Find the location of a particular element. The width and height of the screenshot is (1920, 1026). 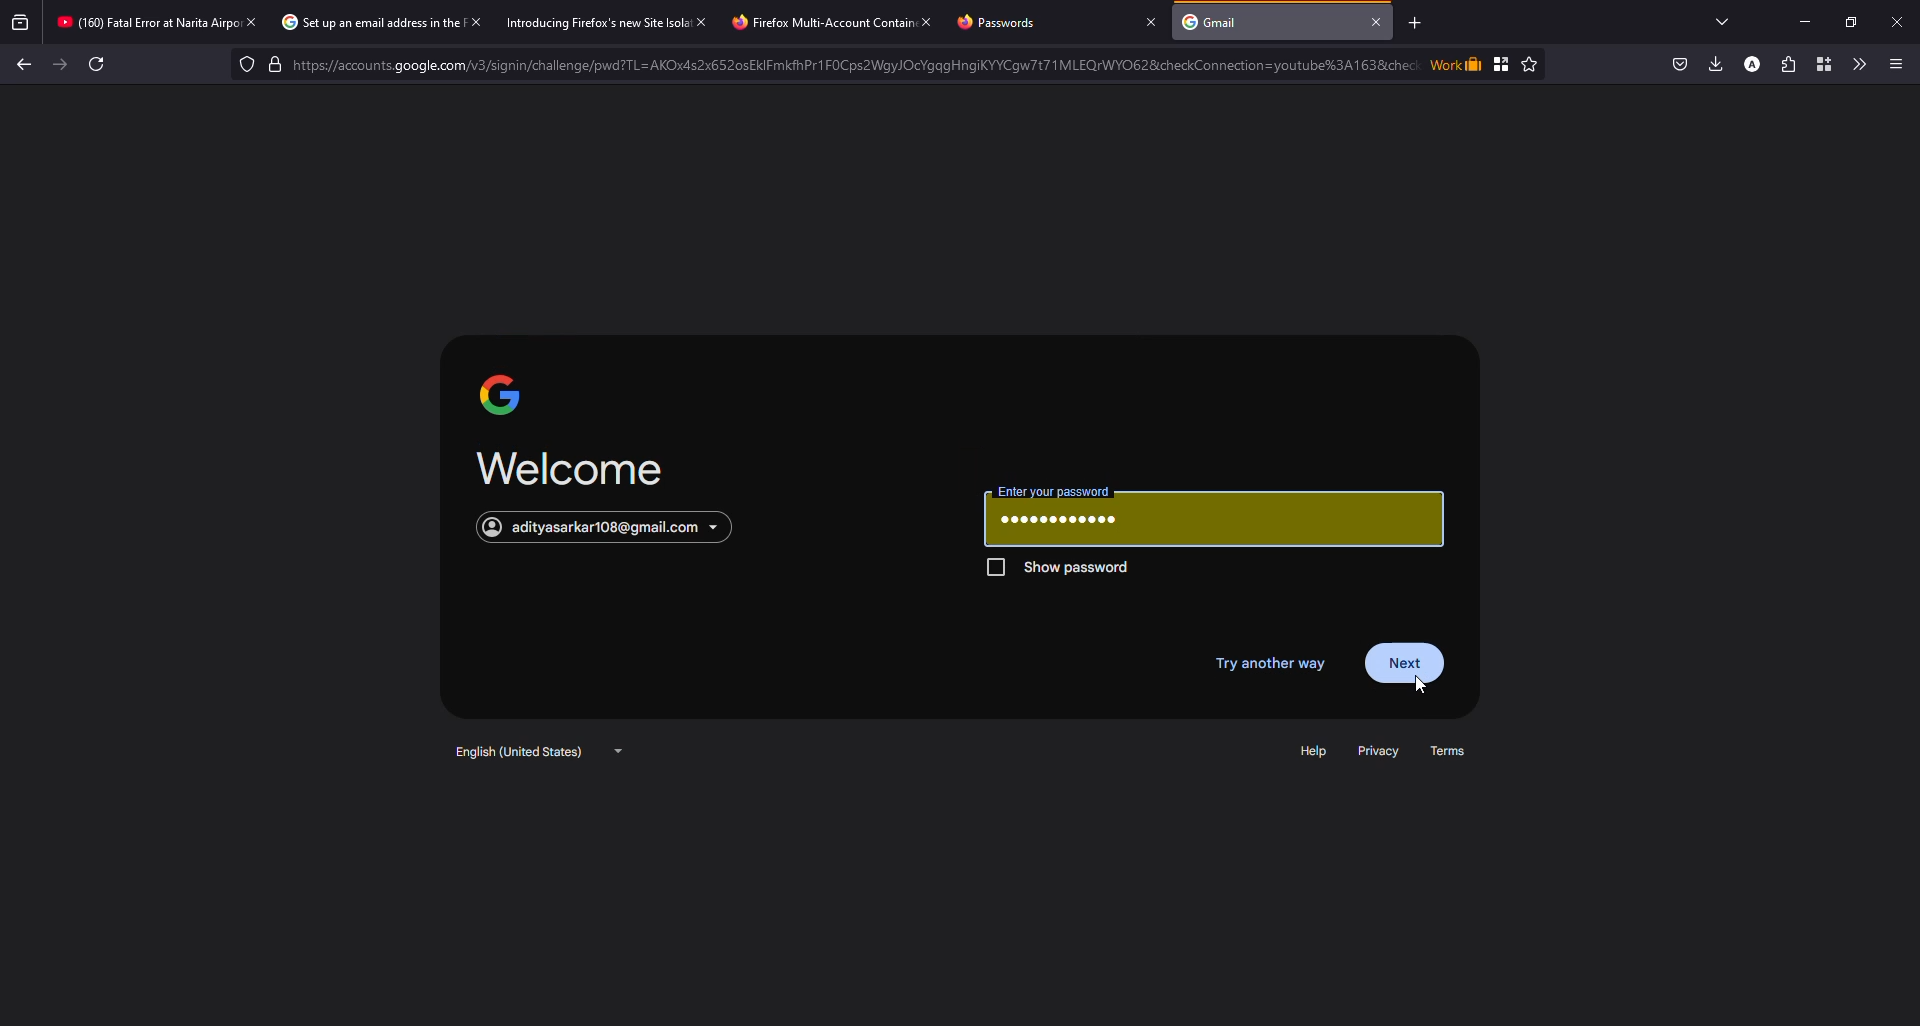

profile is located at coordinates (1750, 64).